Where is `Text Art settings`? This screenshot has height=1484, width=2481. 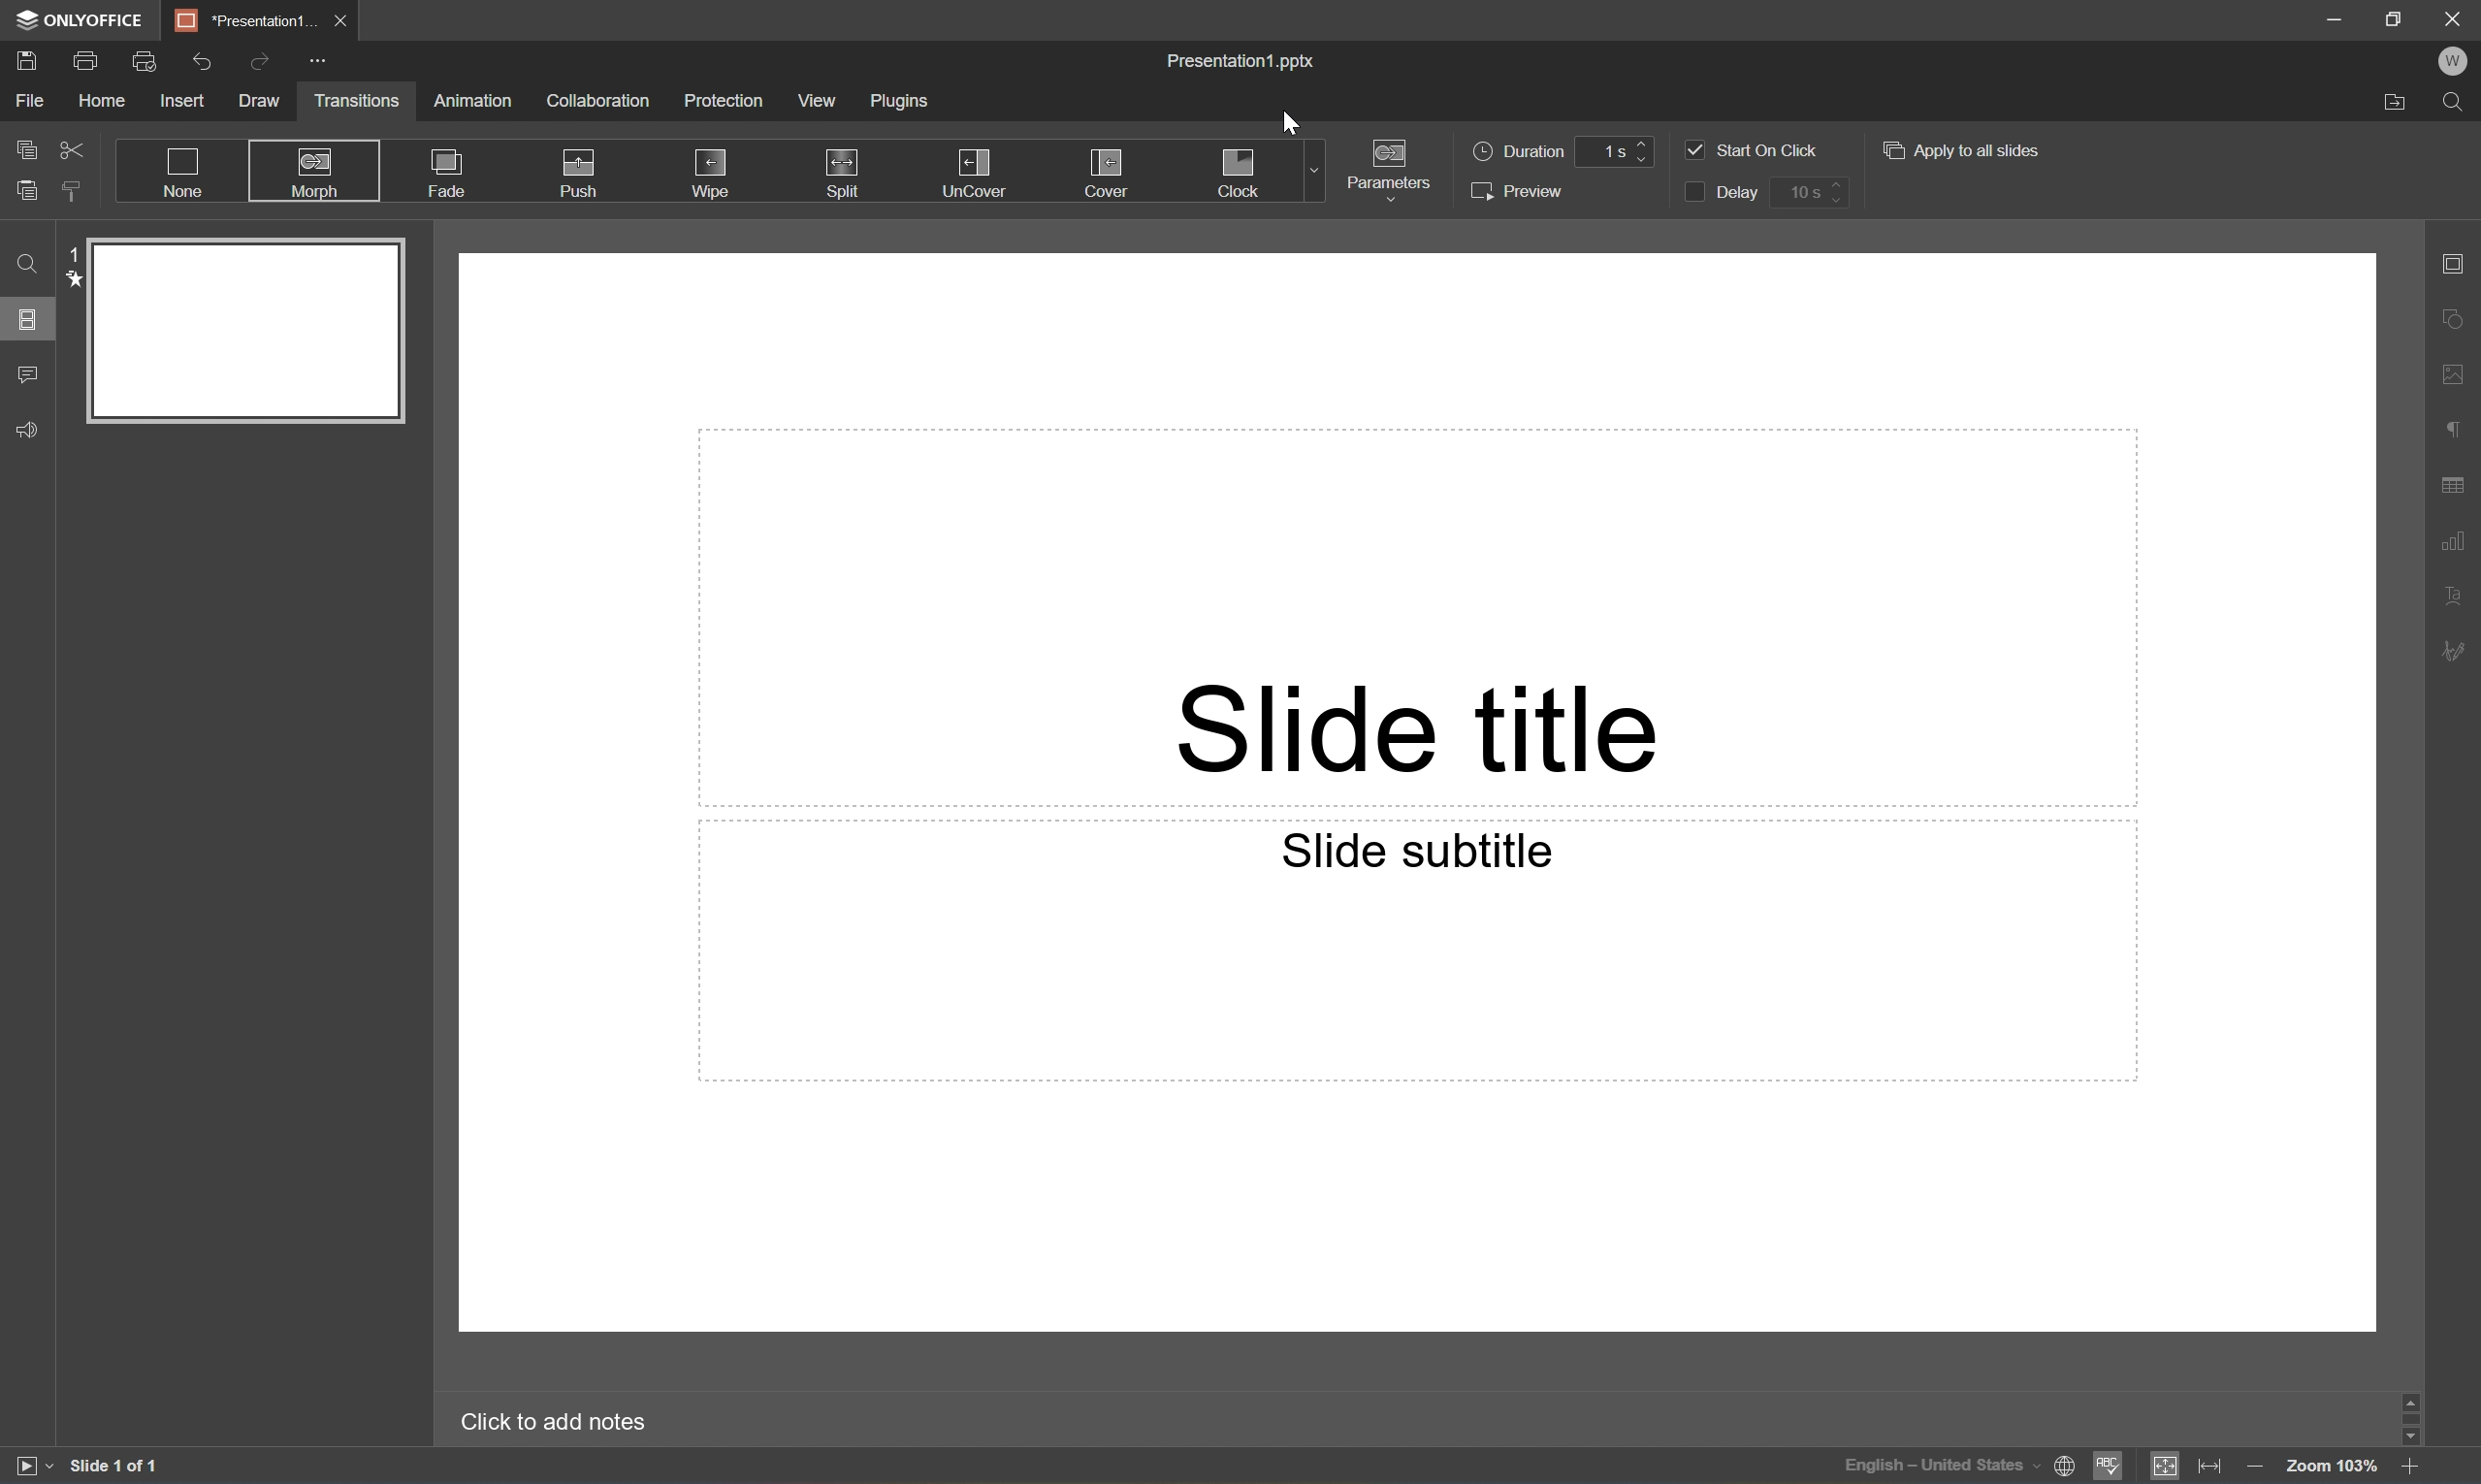
Text Art settings is located at coordinates (2461, 598).